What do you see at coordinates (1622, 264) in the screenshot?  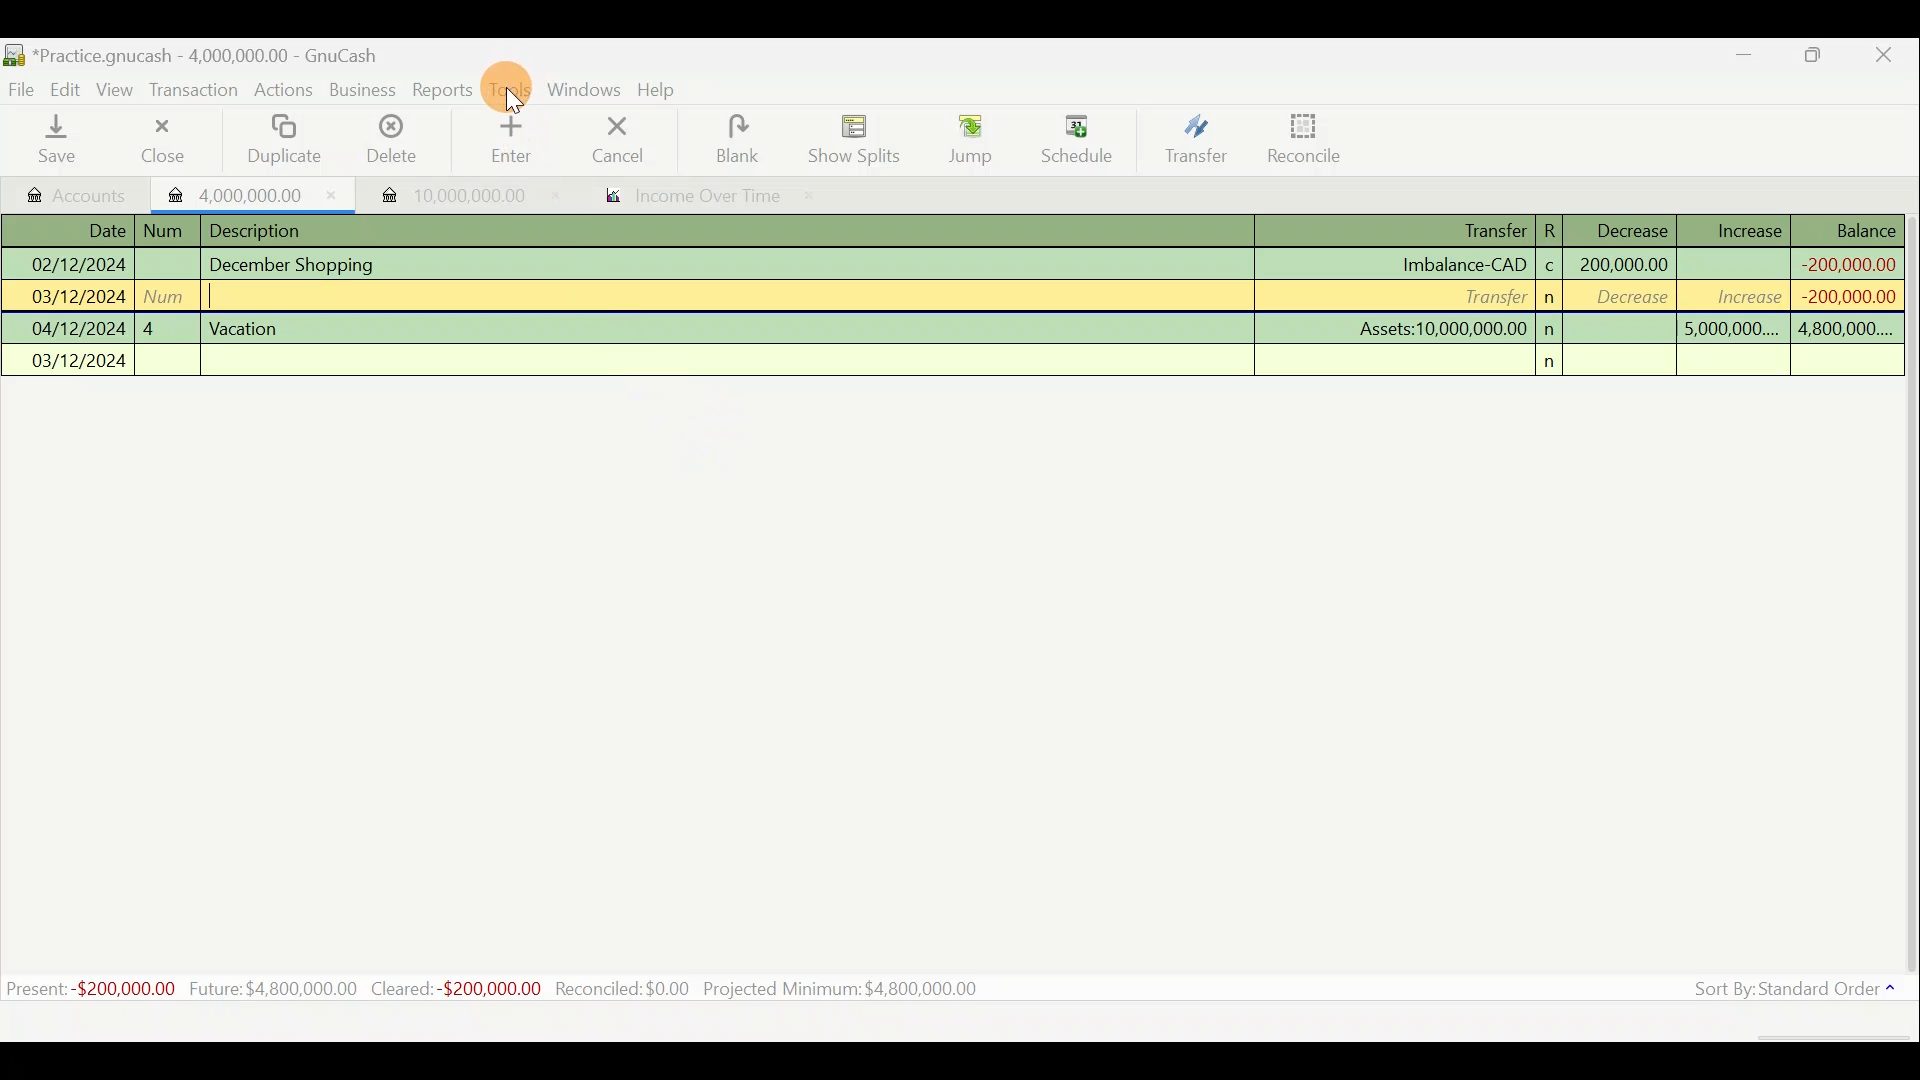 I see `200,000,000` at bounding box center [1622, 264].